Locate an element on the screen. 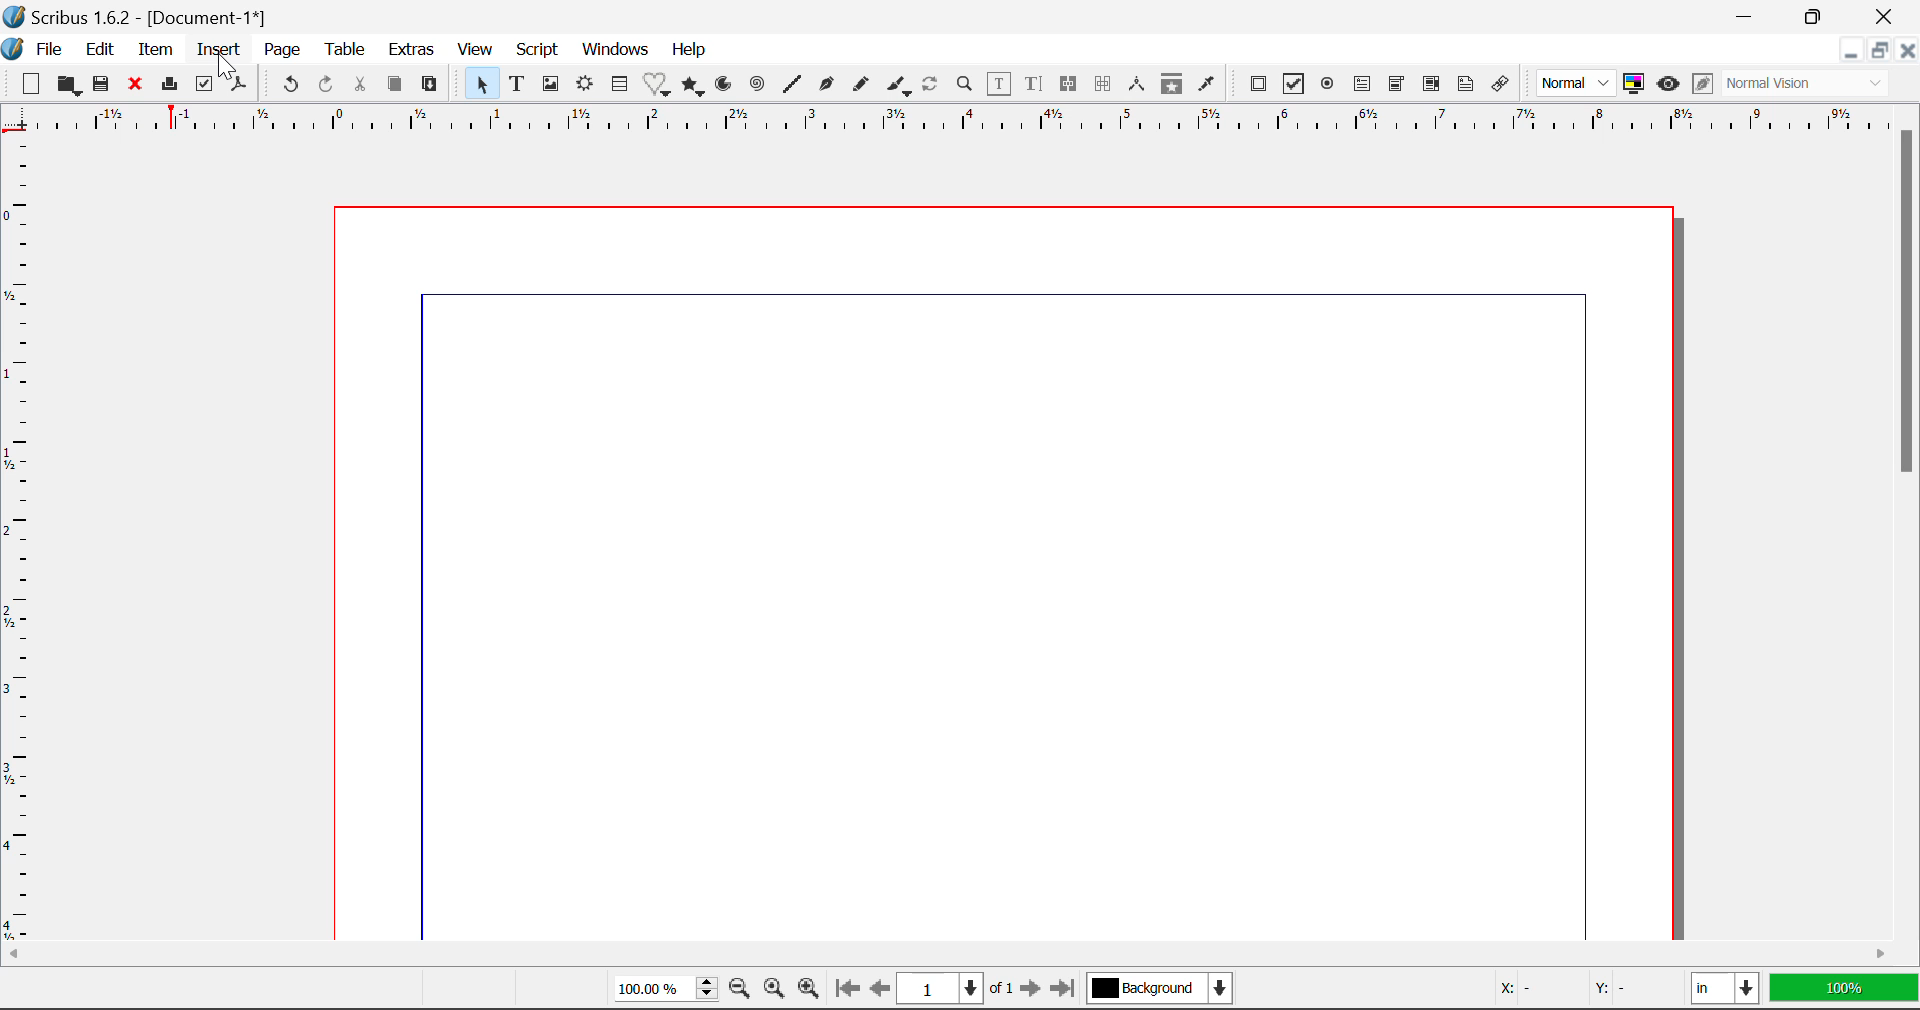  Freehand Curve is located at coordinates (863, 84).